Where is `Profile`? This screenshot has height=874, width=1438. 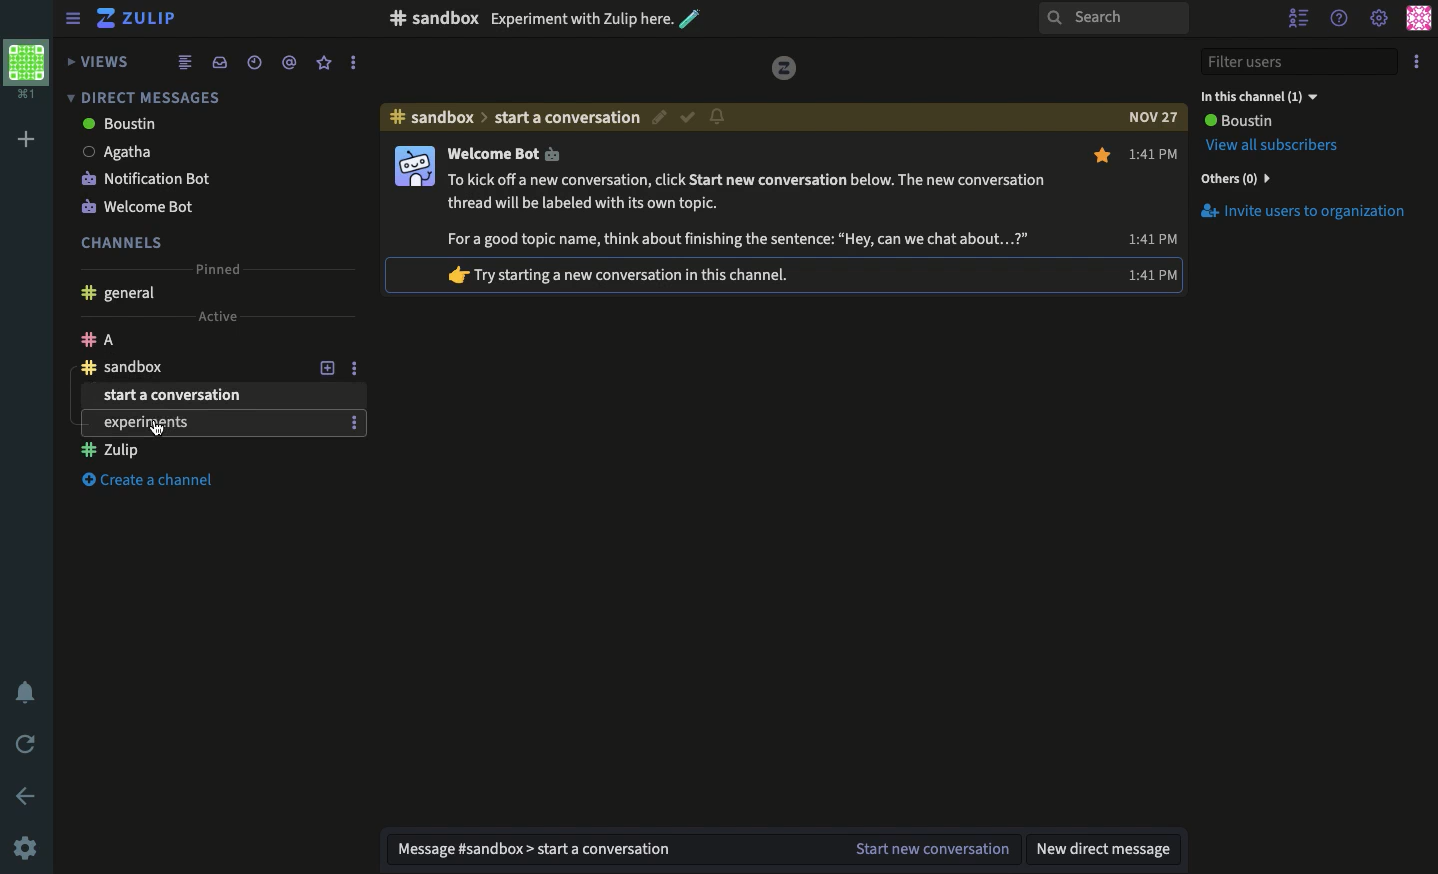 Profile is located at coordinates (413, 167).